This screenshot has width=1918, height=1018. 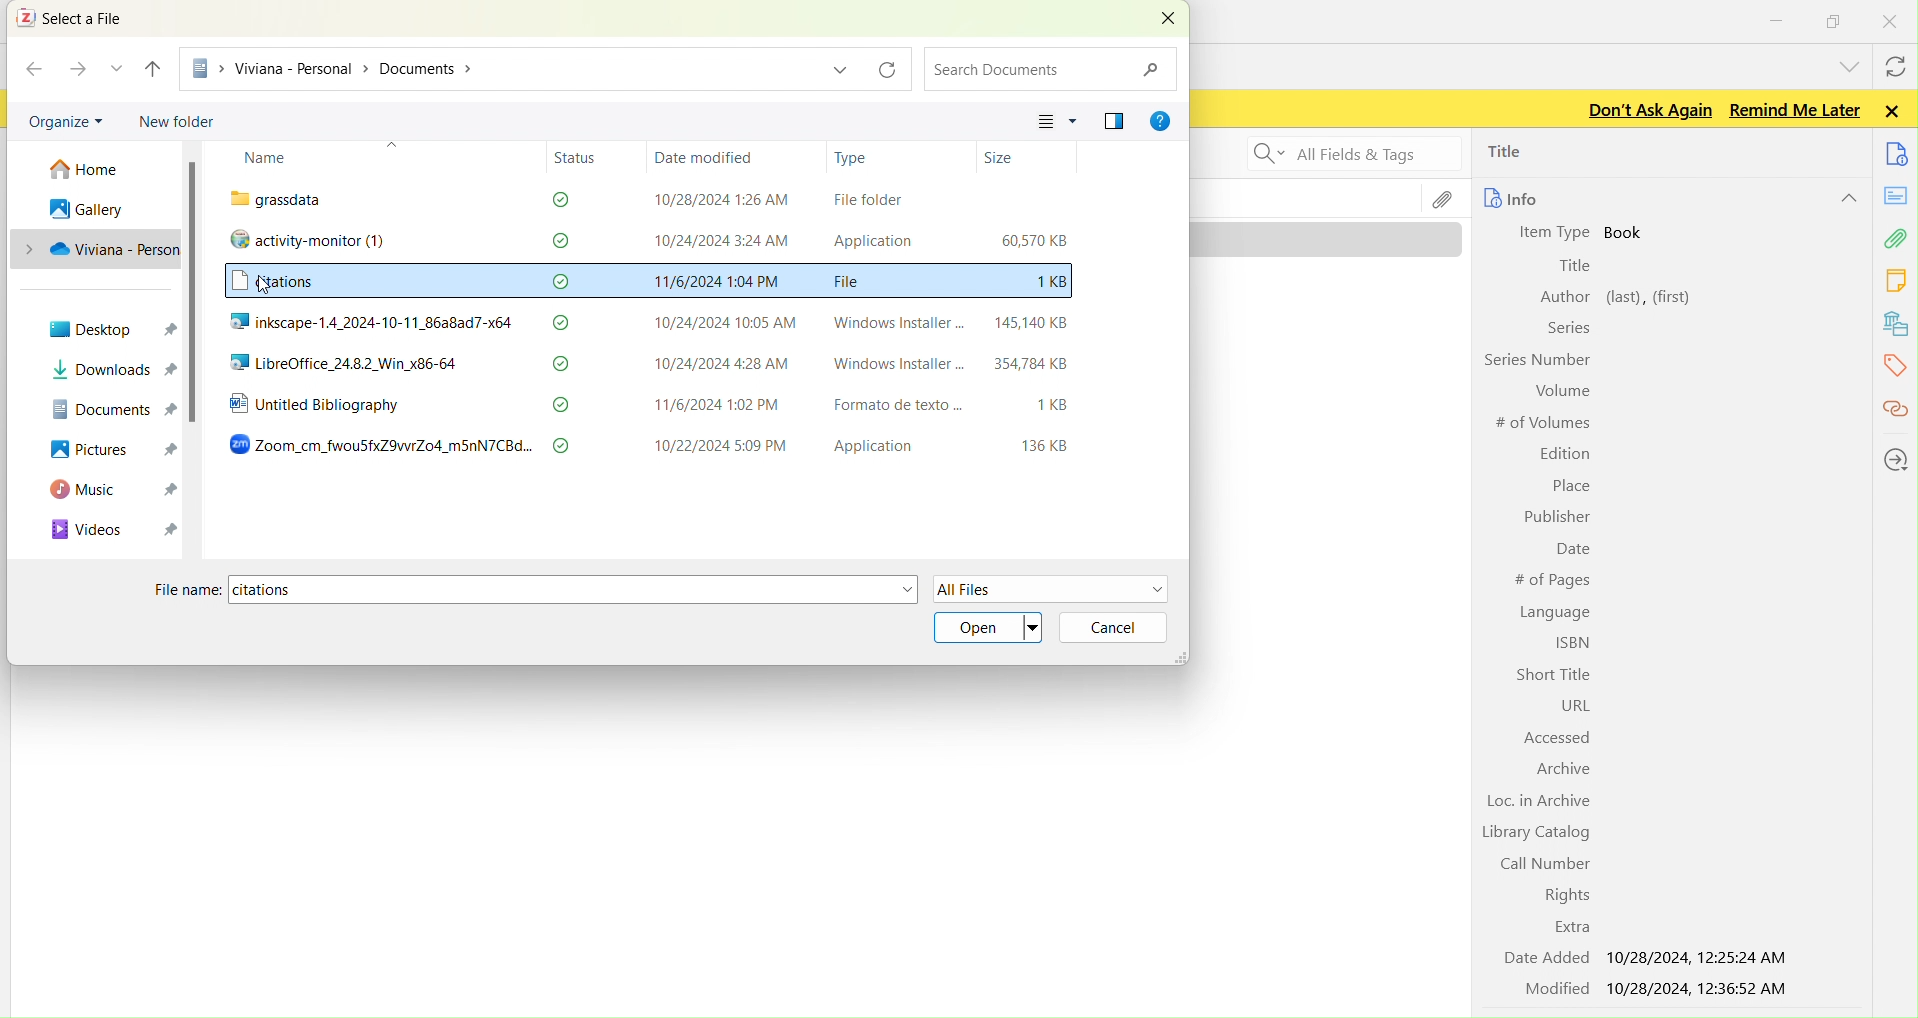 What do you see at coordinates (1050, 69) in the screenshot?
I see `search documents` at bounding box center [1050, 69].